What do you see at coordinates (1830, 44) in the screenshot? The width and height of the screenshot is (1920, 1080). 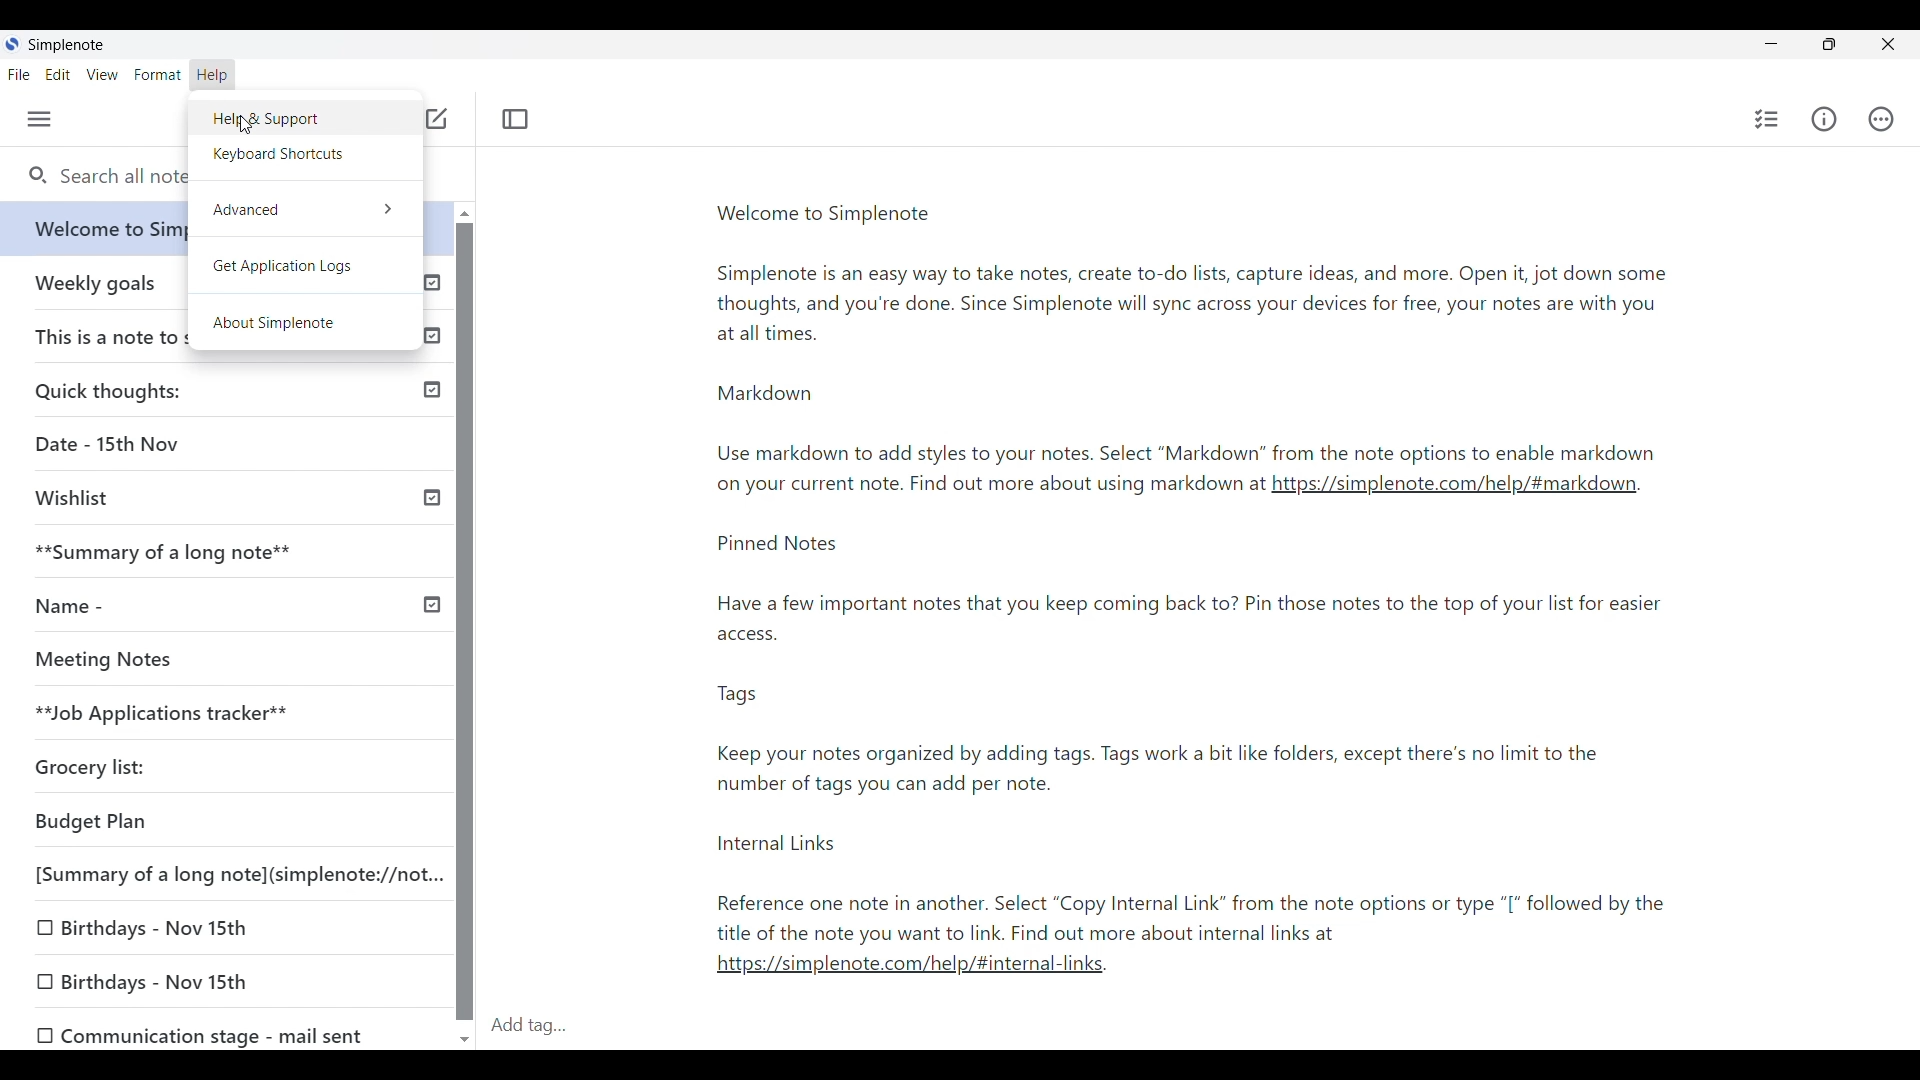 I see `Show interface in a smaller tab` at bounding box center [1830, 44].